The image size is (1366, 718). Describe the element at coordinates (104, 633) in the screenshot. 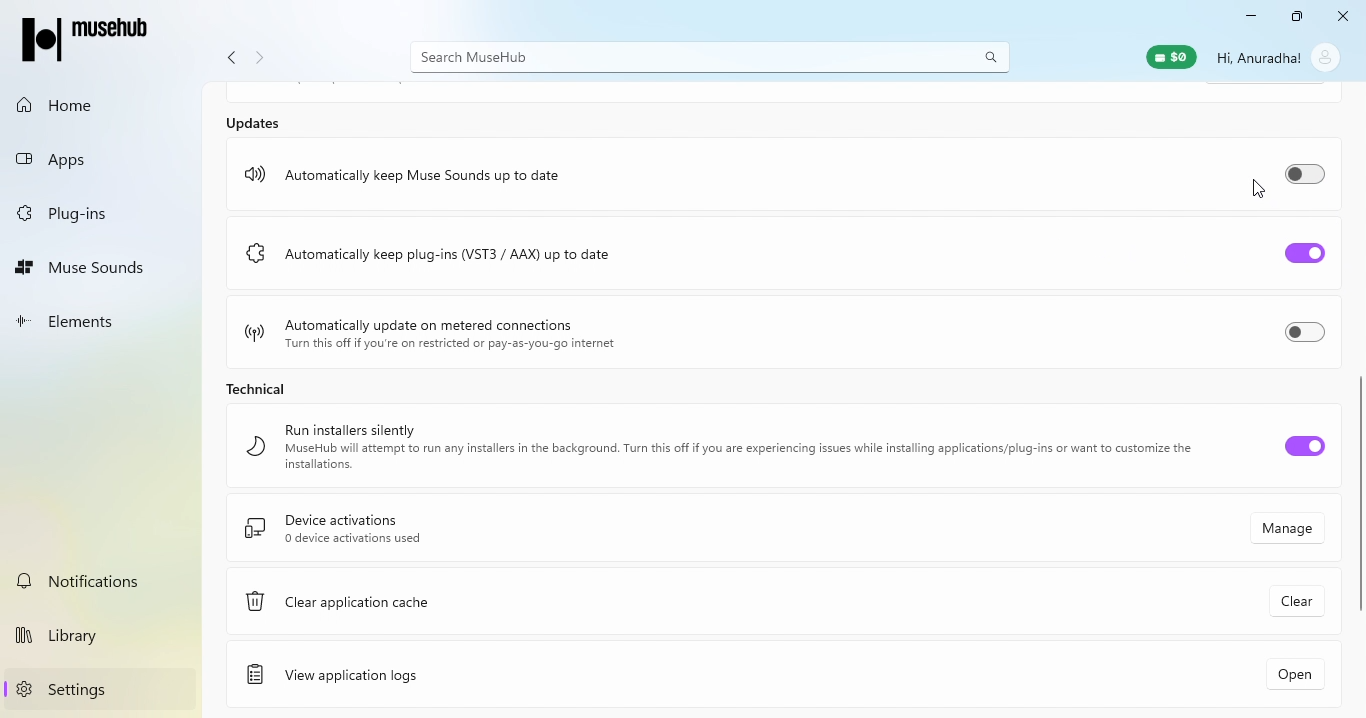

I see `Library` at that location.